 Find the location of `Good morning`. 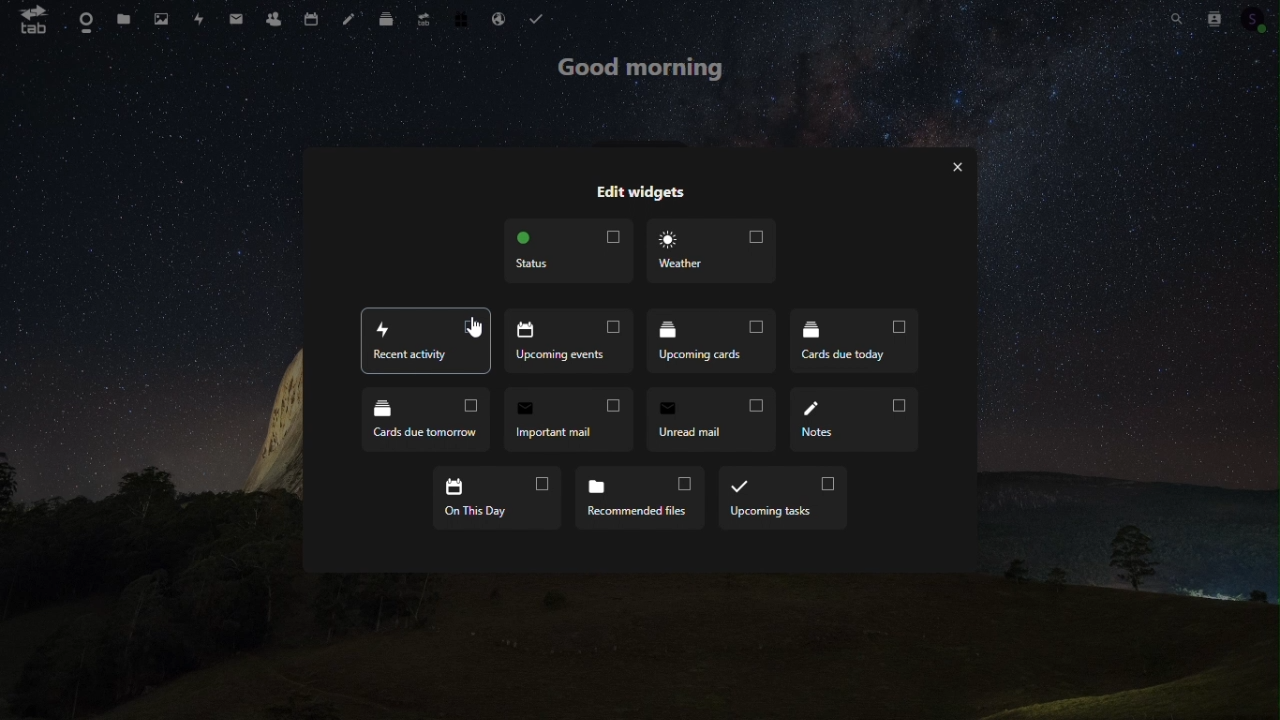

Good morning is located at coordinates (639, 68).